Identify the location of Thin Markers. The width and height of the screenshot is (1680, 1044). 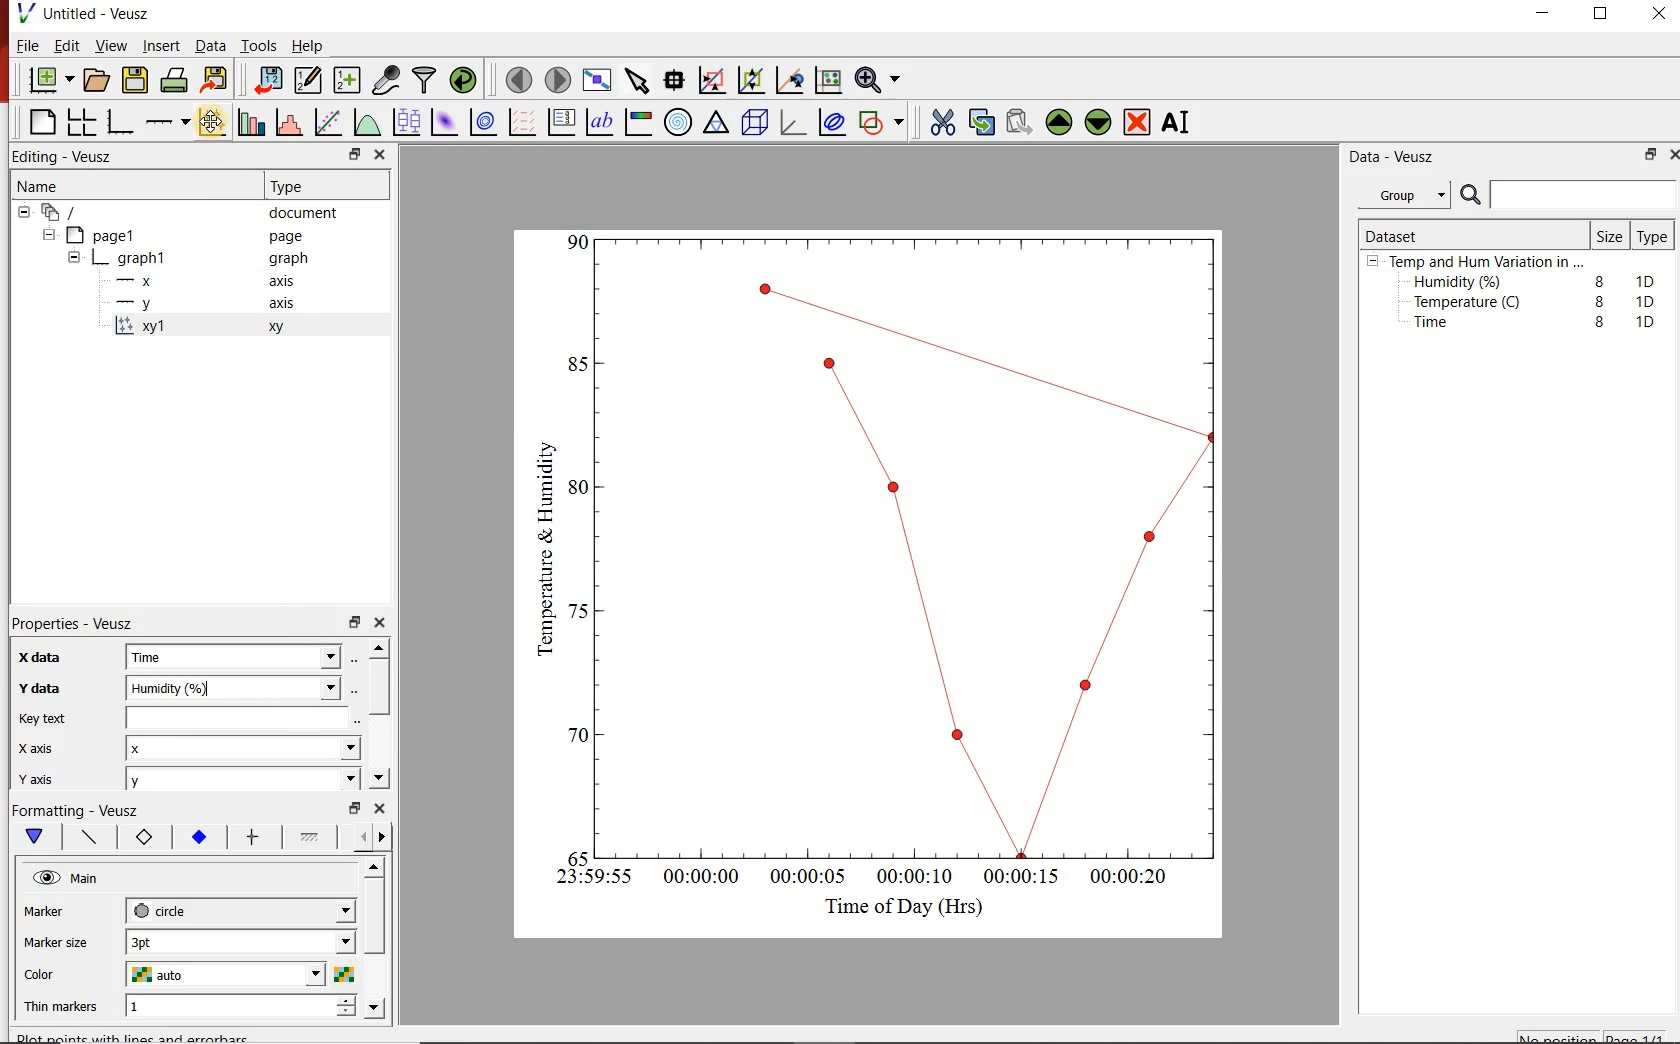
(64, 1008).